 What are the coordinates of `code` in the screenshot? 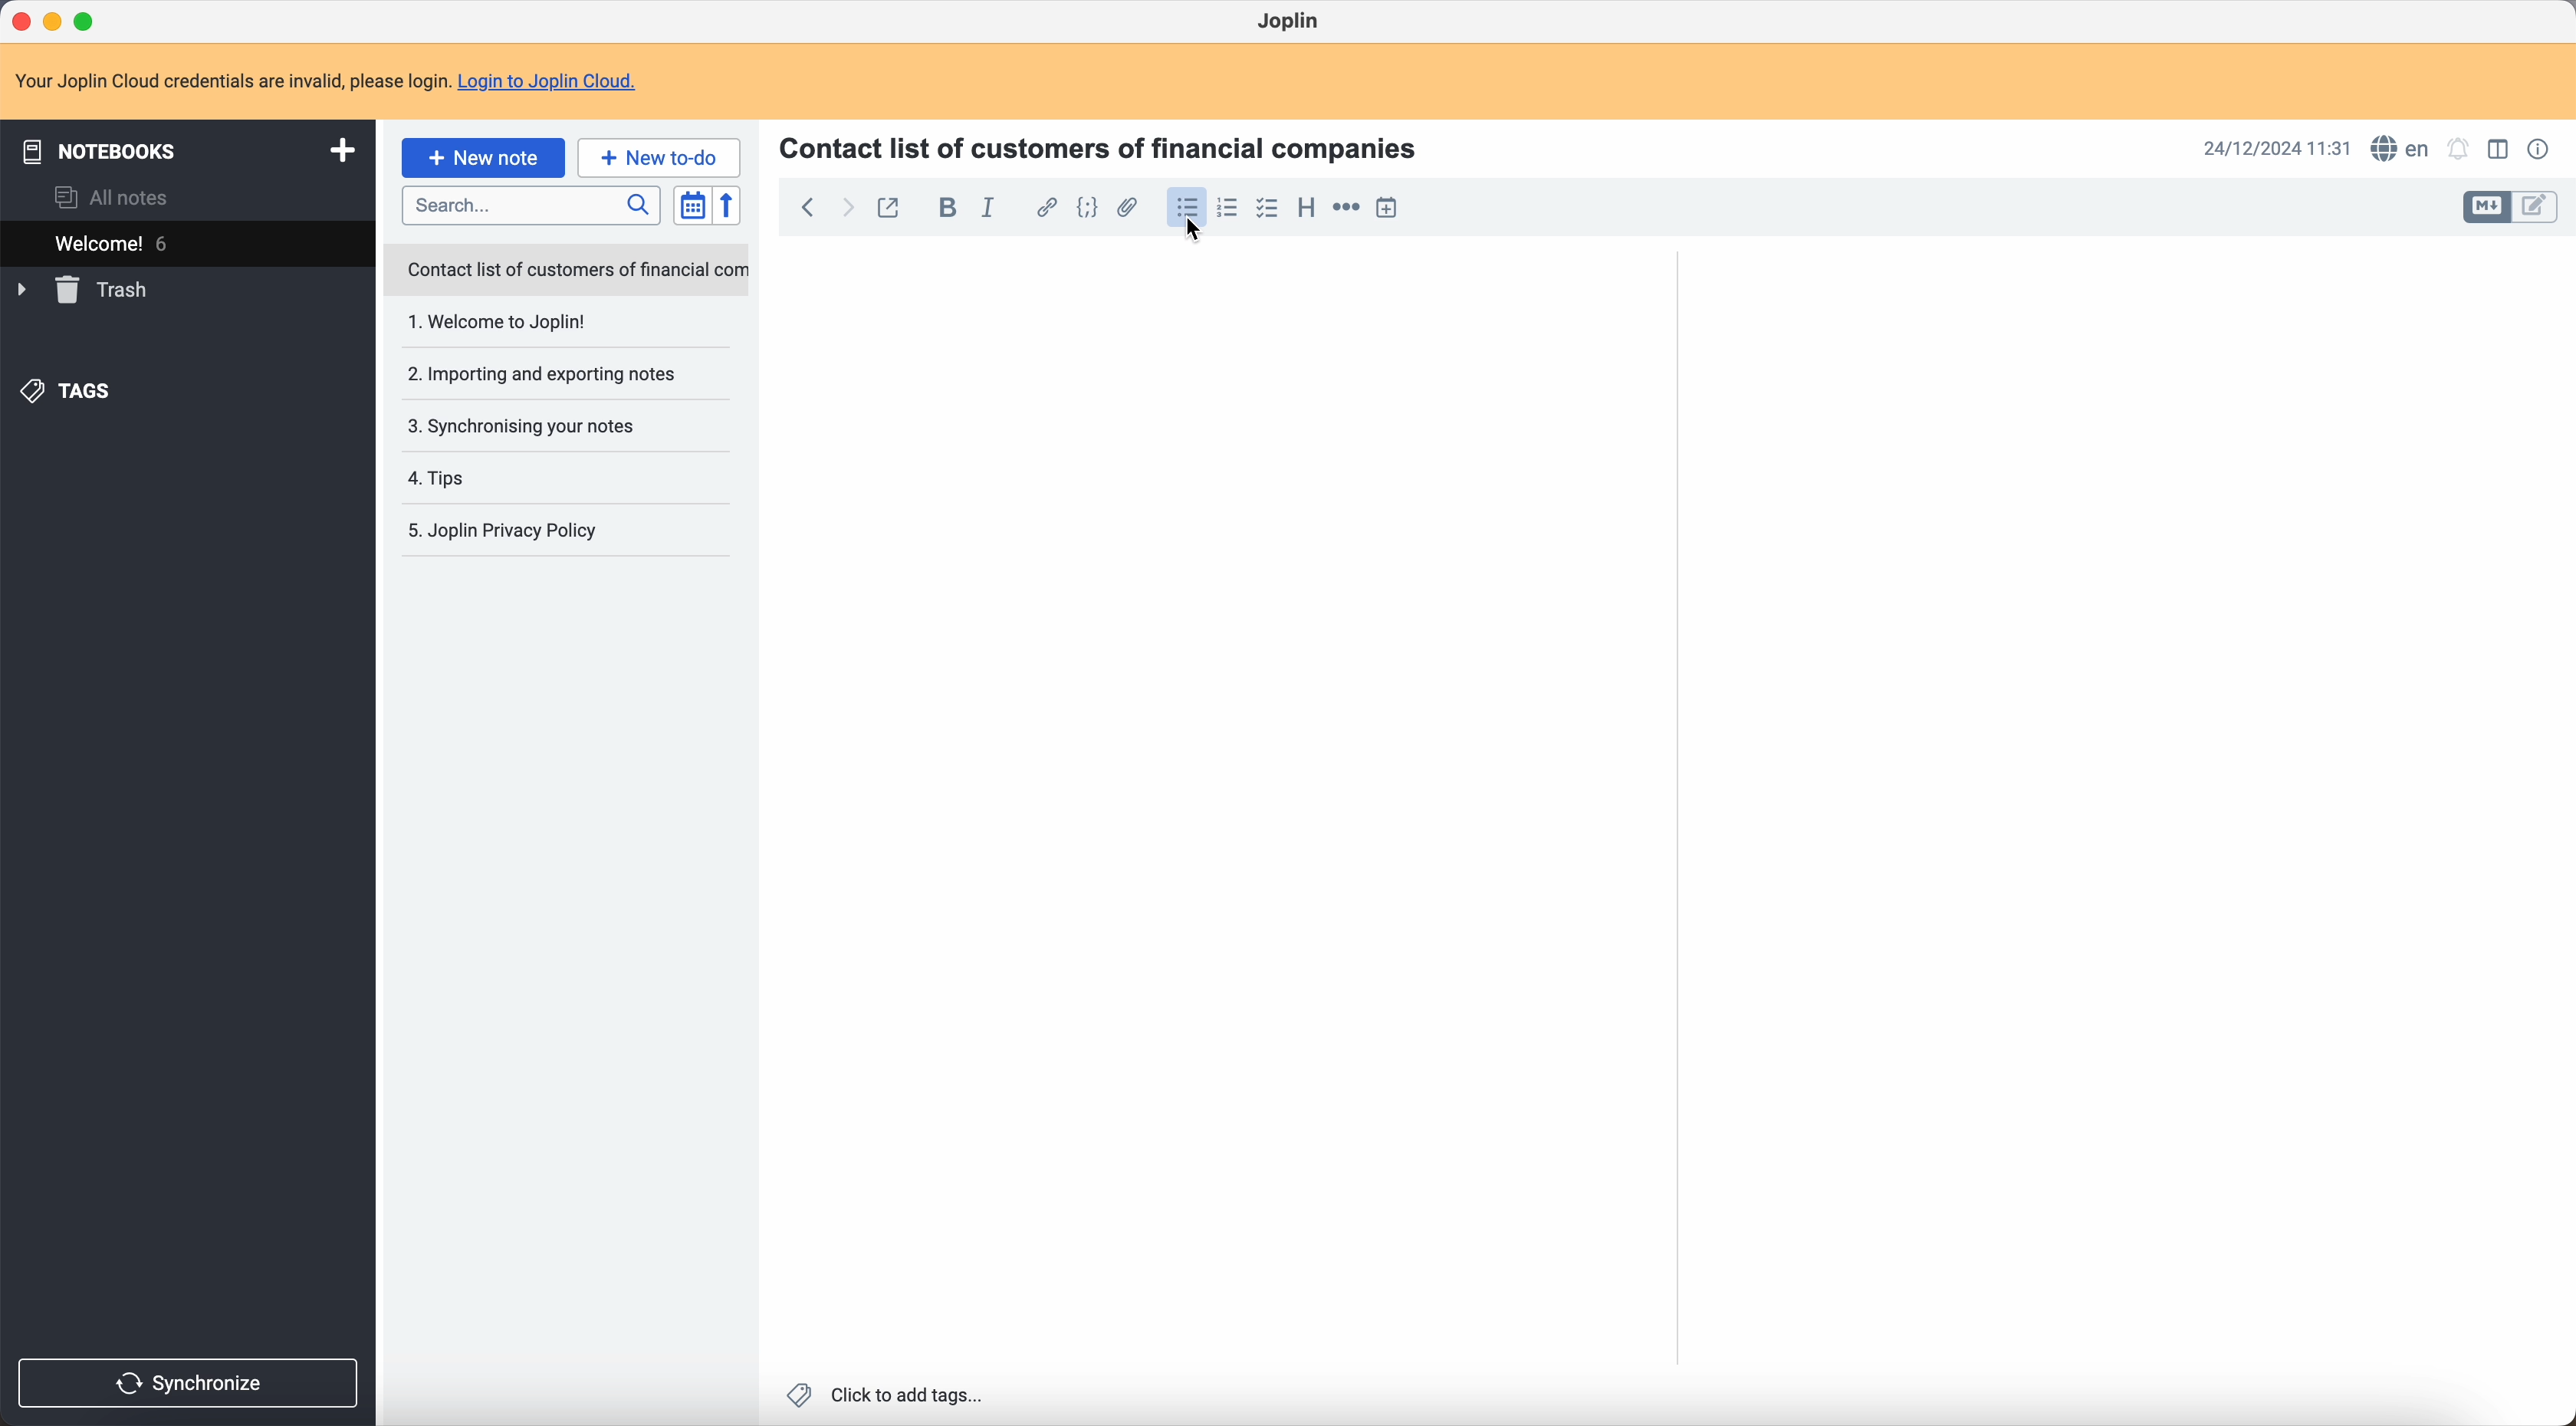 It's located at (1087, 209).